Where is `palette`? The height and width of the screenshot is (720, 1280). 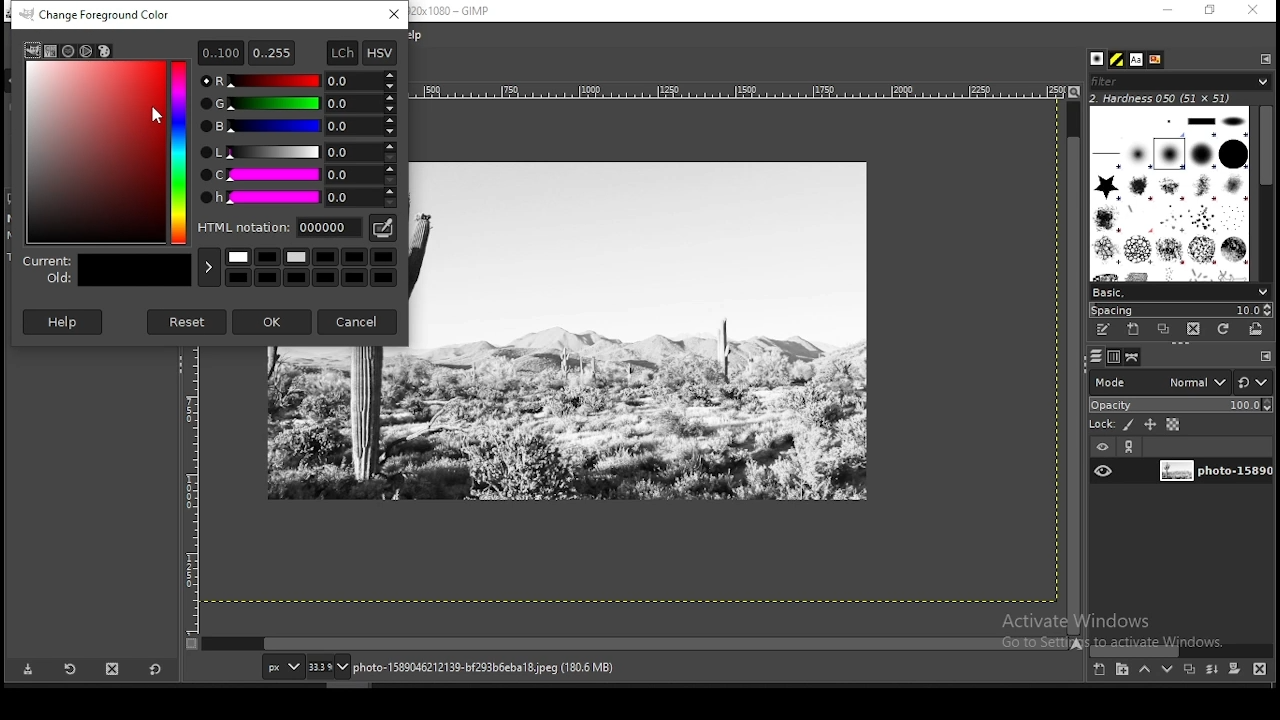
palette is located at coordinates (104, 50).